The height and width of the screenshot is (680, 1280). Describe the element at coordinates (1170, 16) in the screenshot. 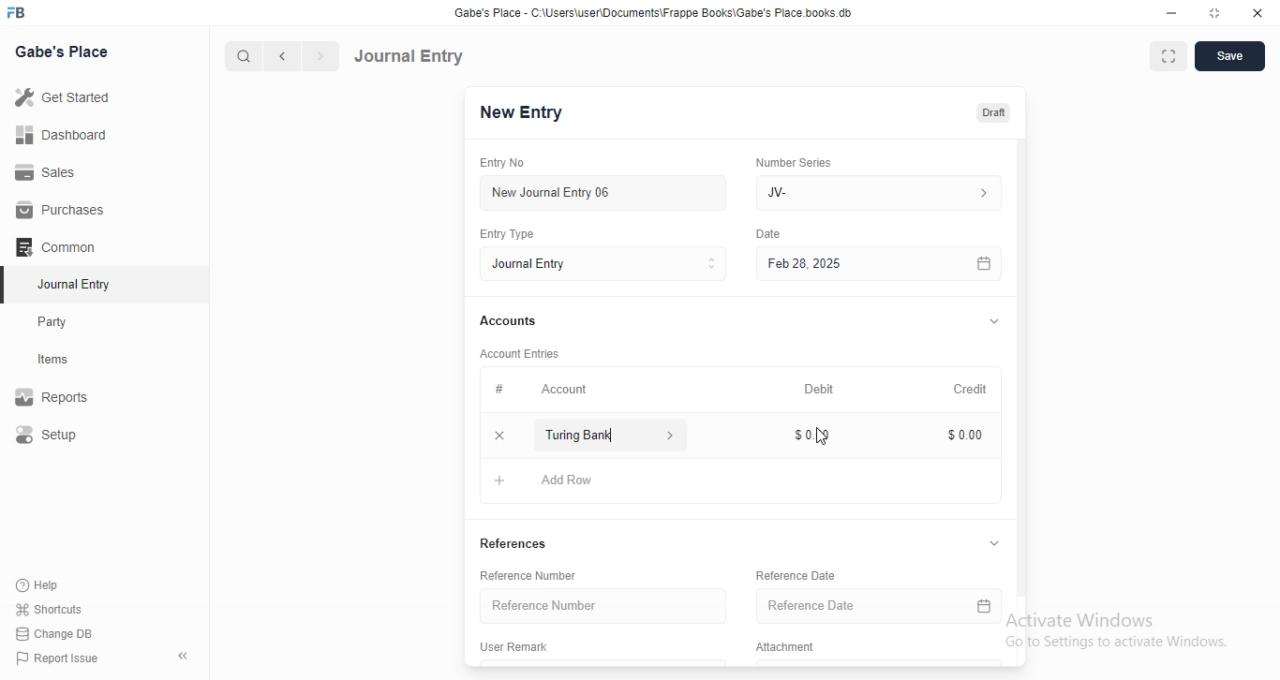

I see `minimize` at that location.